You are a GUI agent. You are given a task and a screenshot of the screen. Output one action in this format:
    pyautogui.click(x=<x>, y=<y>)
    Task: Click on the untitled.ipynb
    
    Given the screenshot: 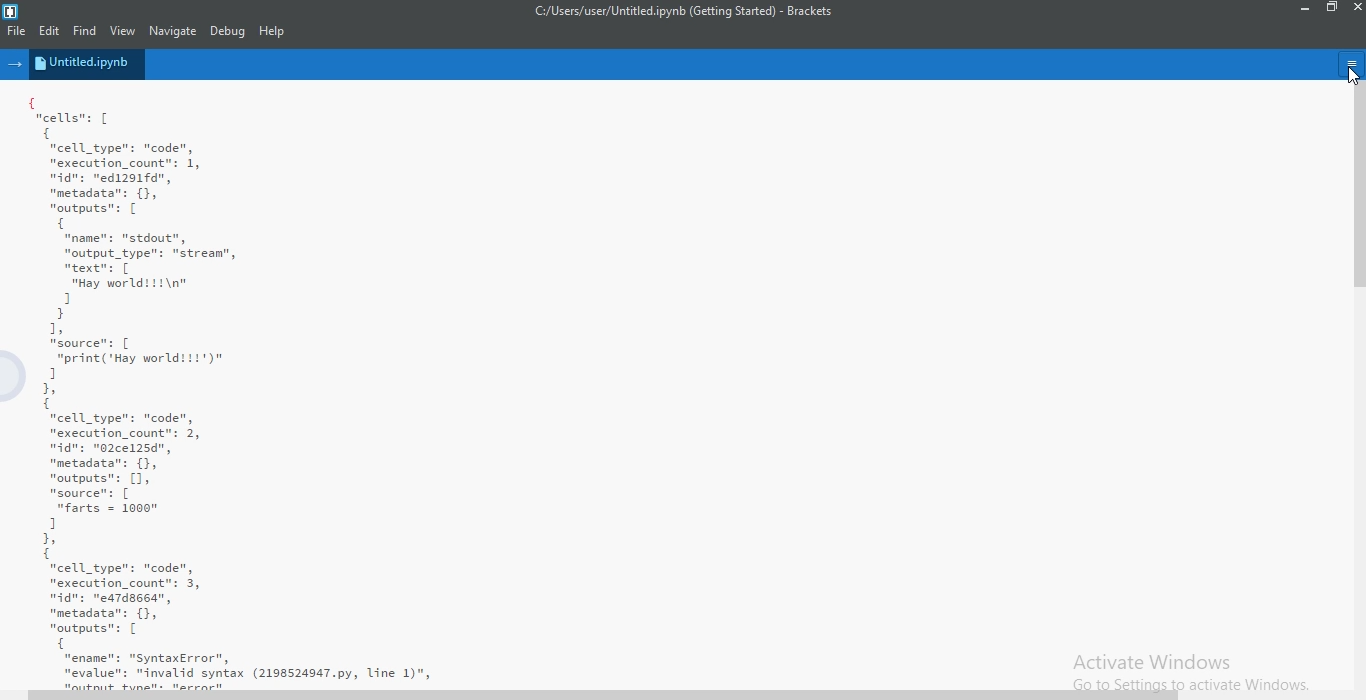 What is the action you would take?
    pyautogui.click(x=88, y=64)
    